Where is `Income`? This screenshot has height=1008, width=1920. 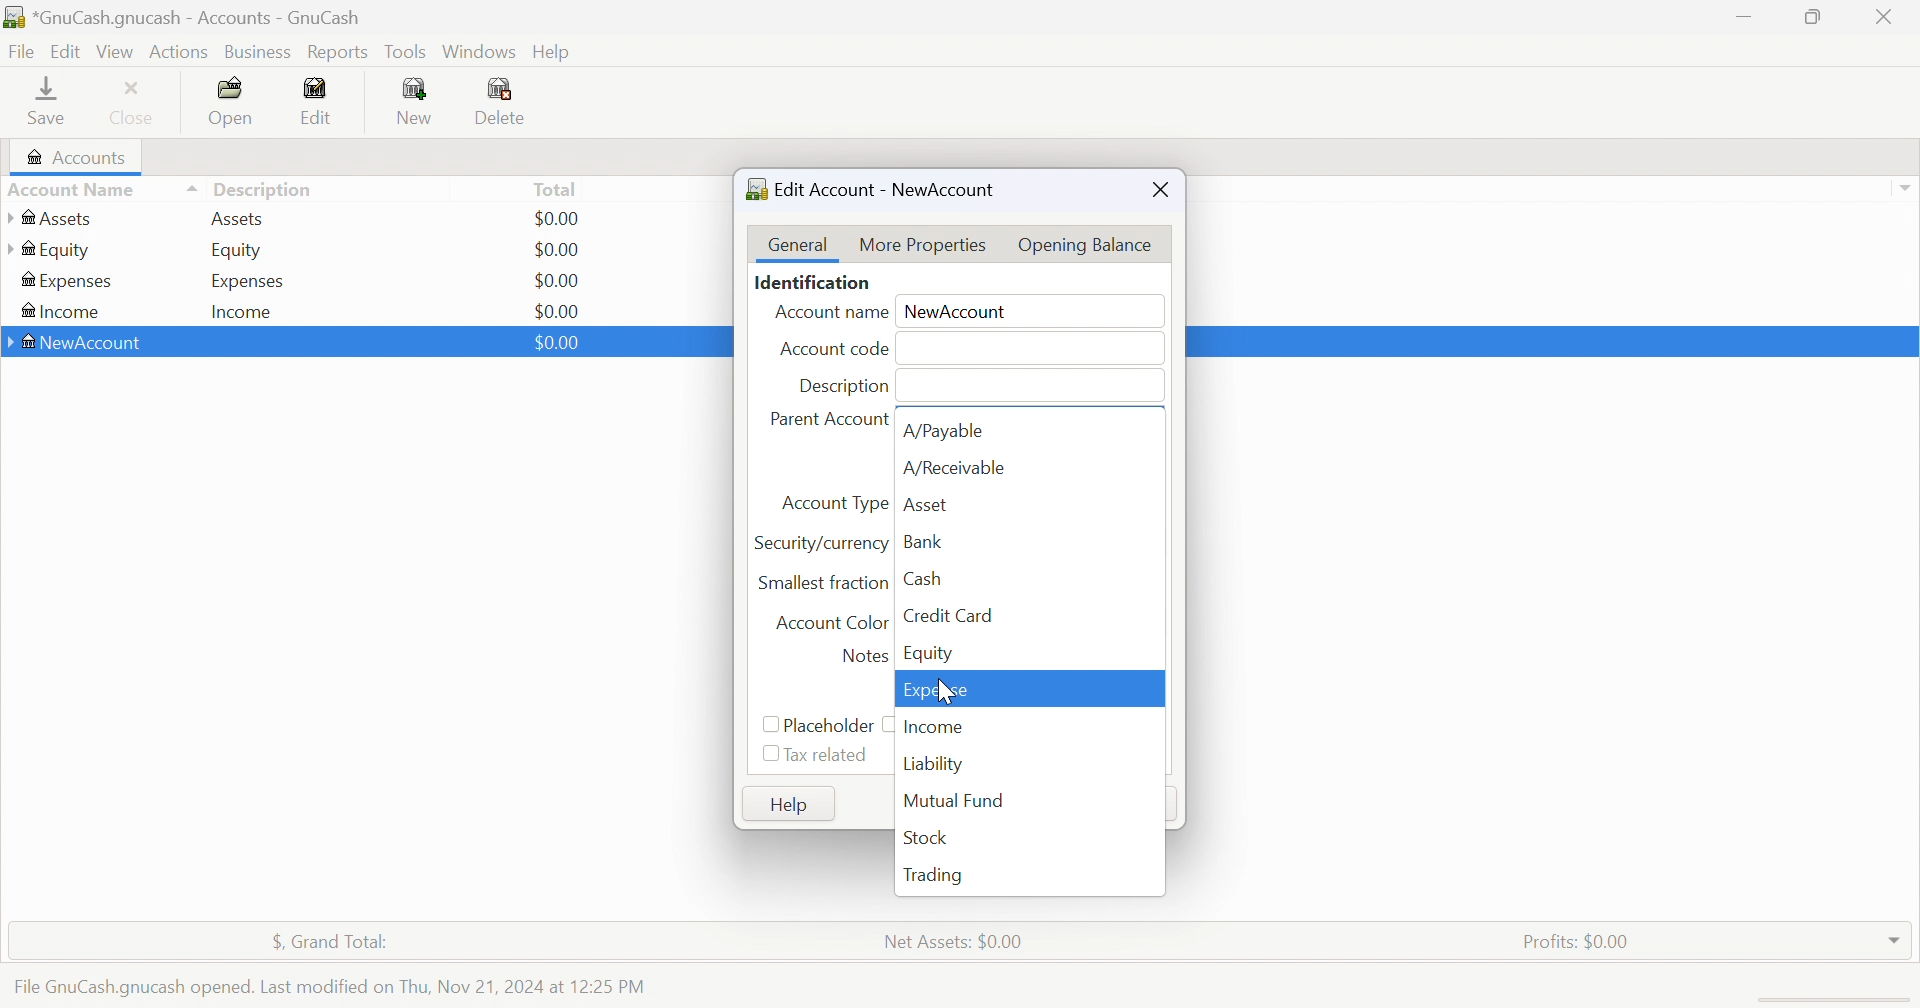
Income is located at coordinates (933, 727).